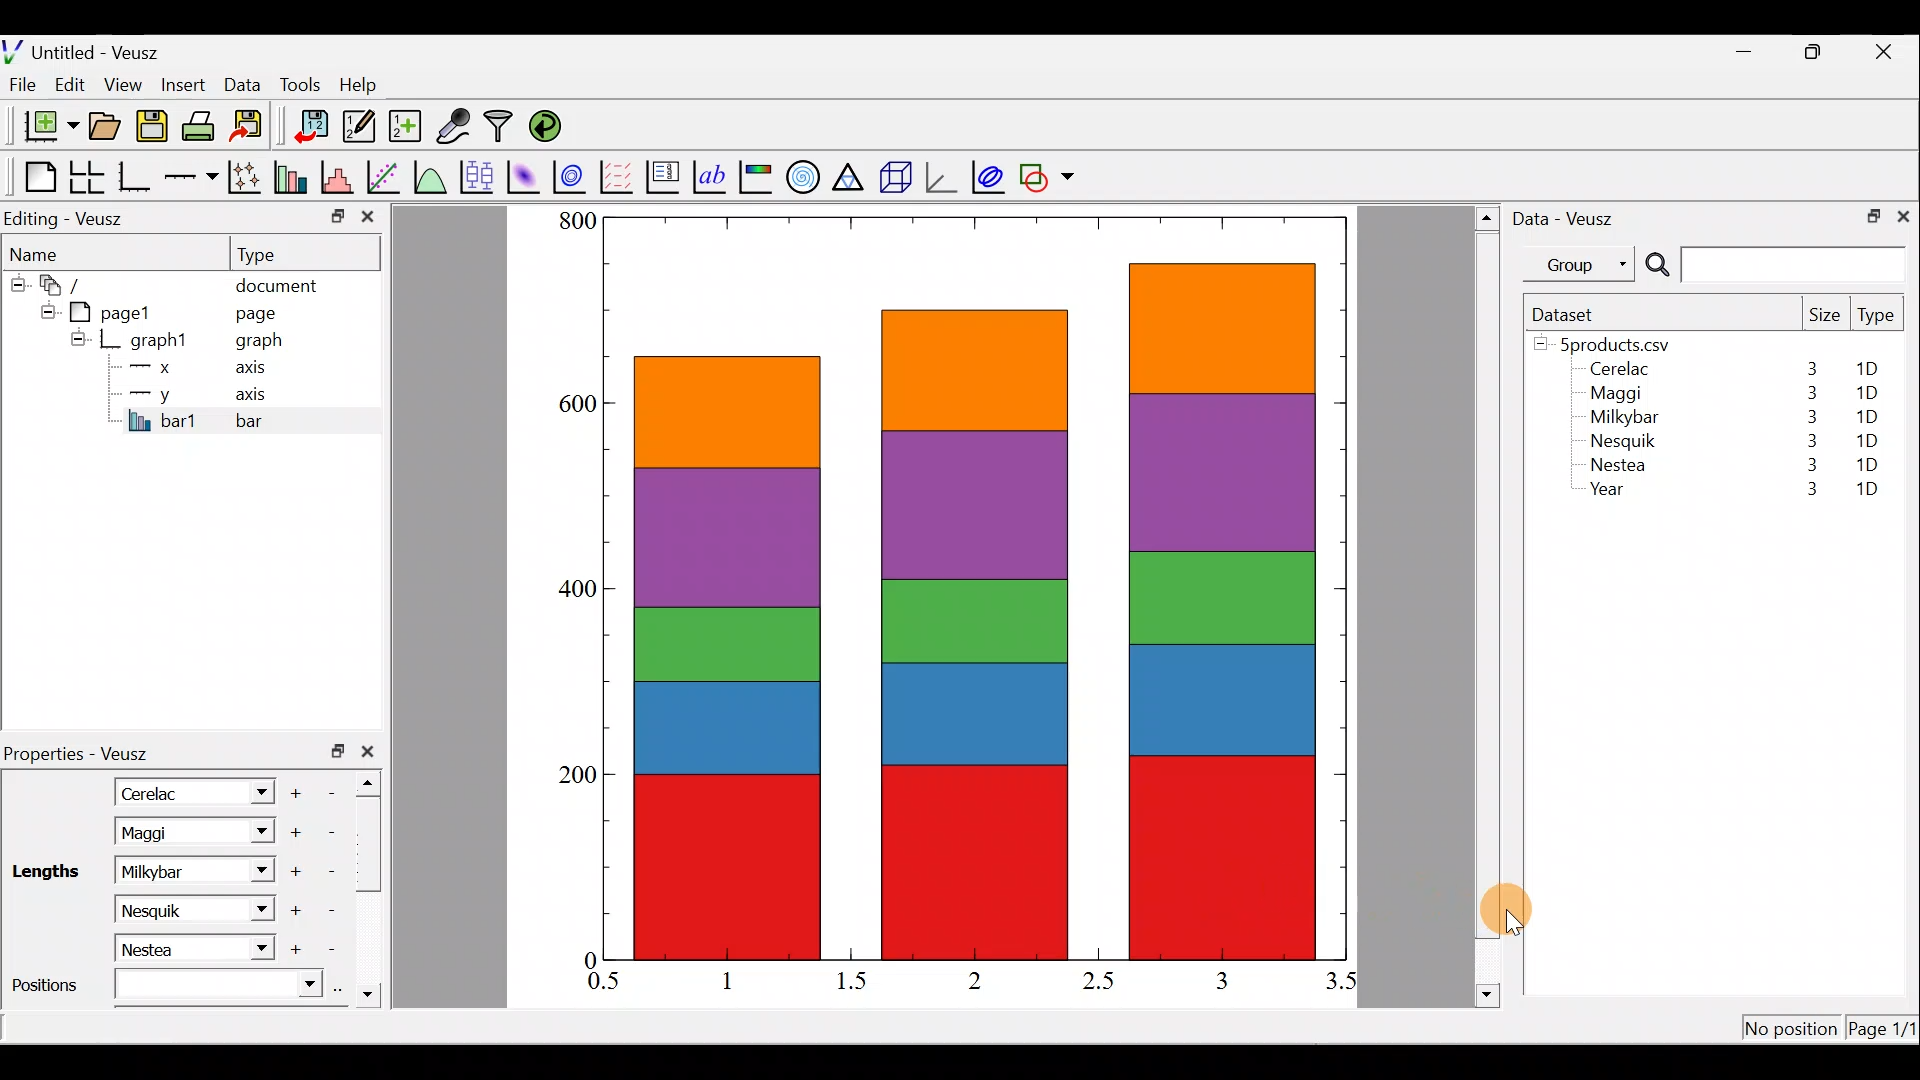 The image size is (1920, 1080). I want to click on Reload linked datasets, so click(550, 125).